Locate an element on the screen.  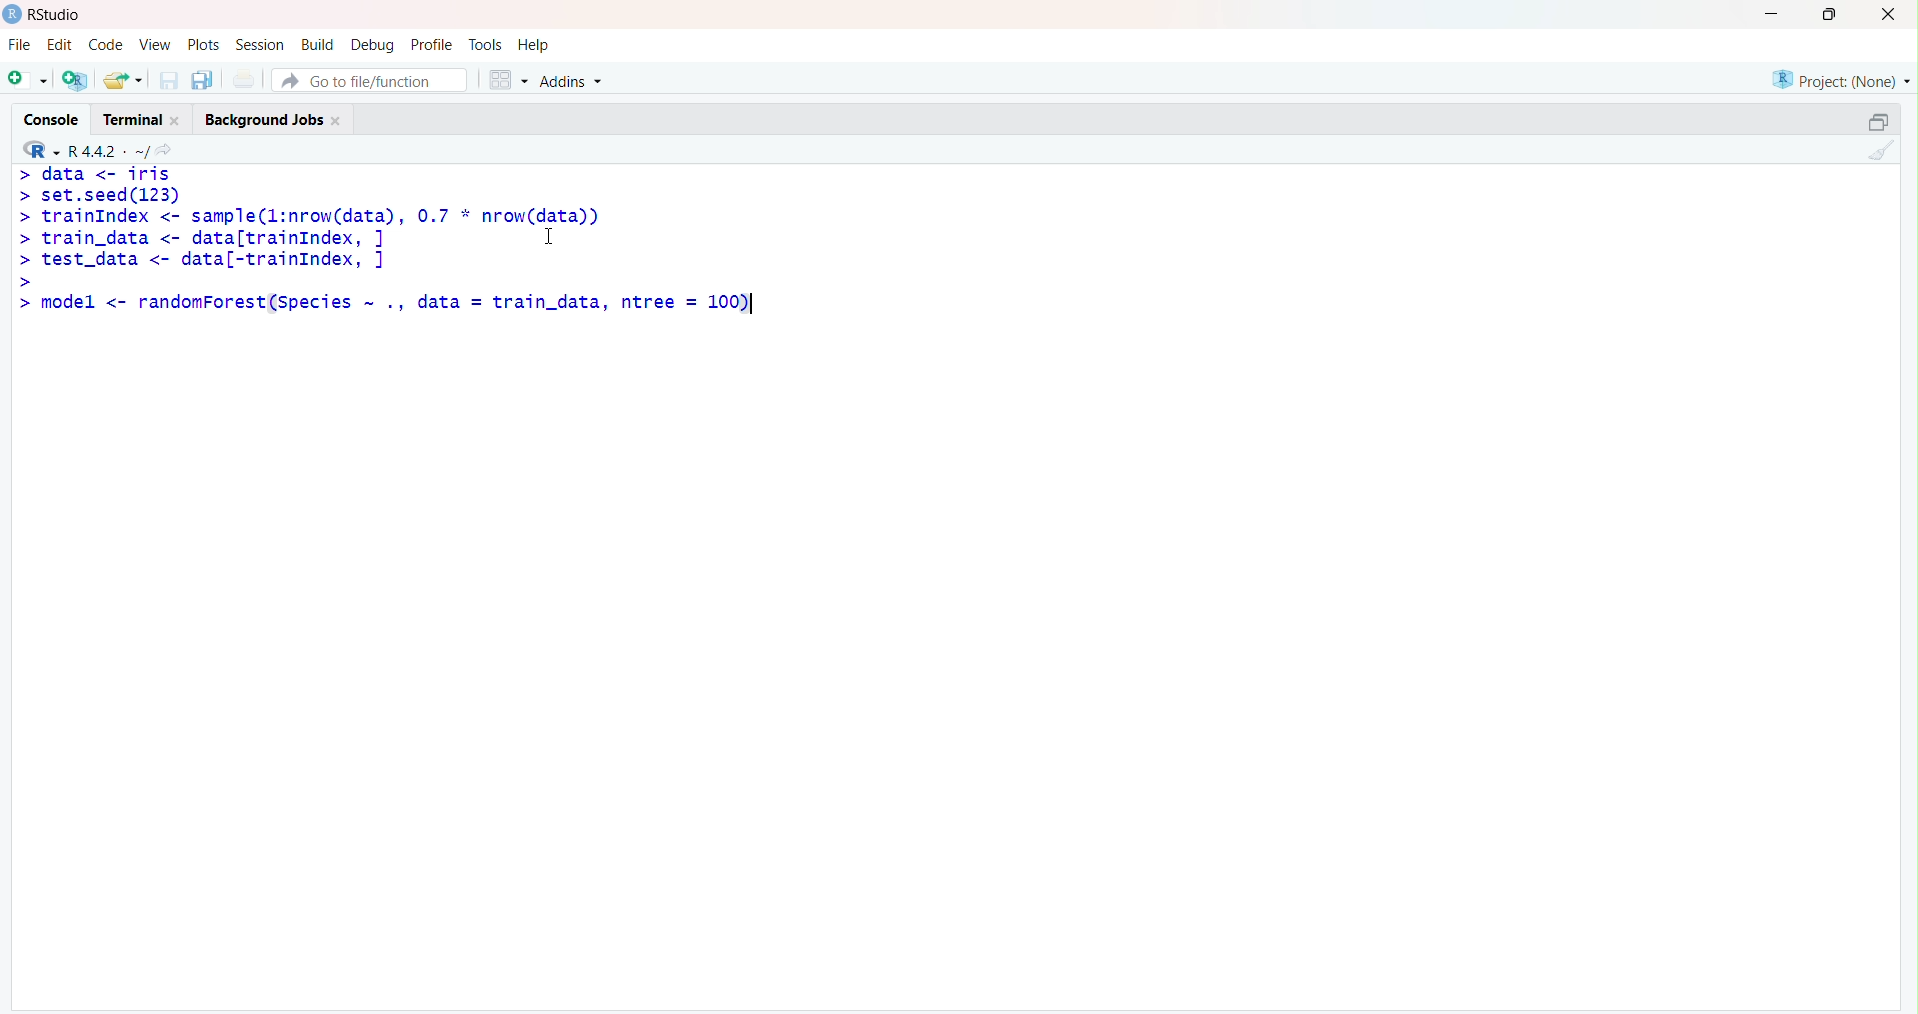
Addins is located at coordinates (574, 79).